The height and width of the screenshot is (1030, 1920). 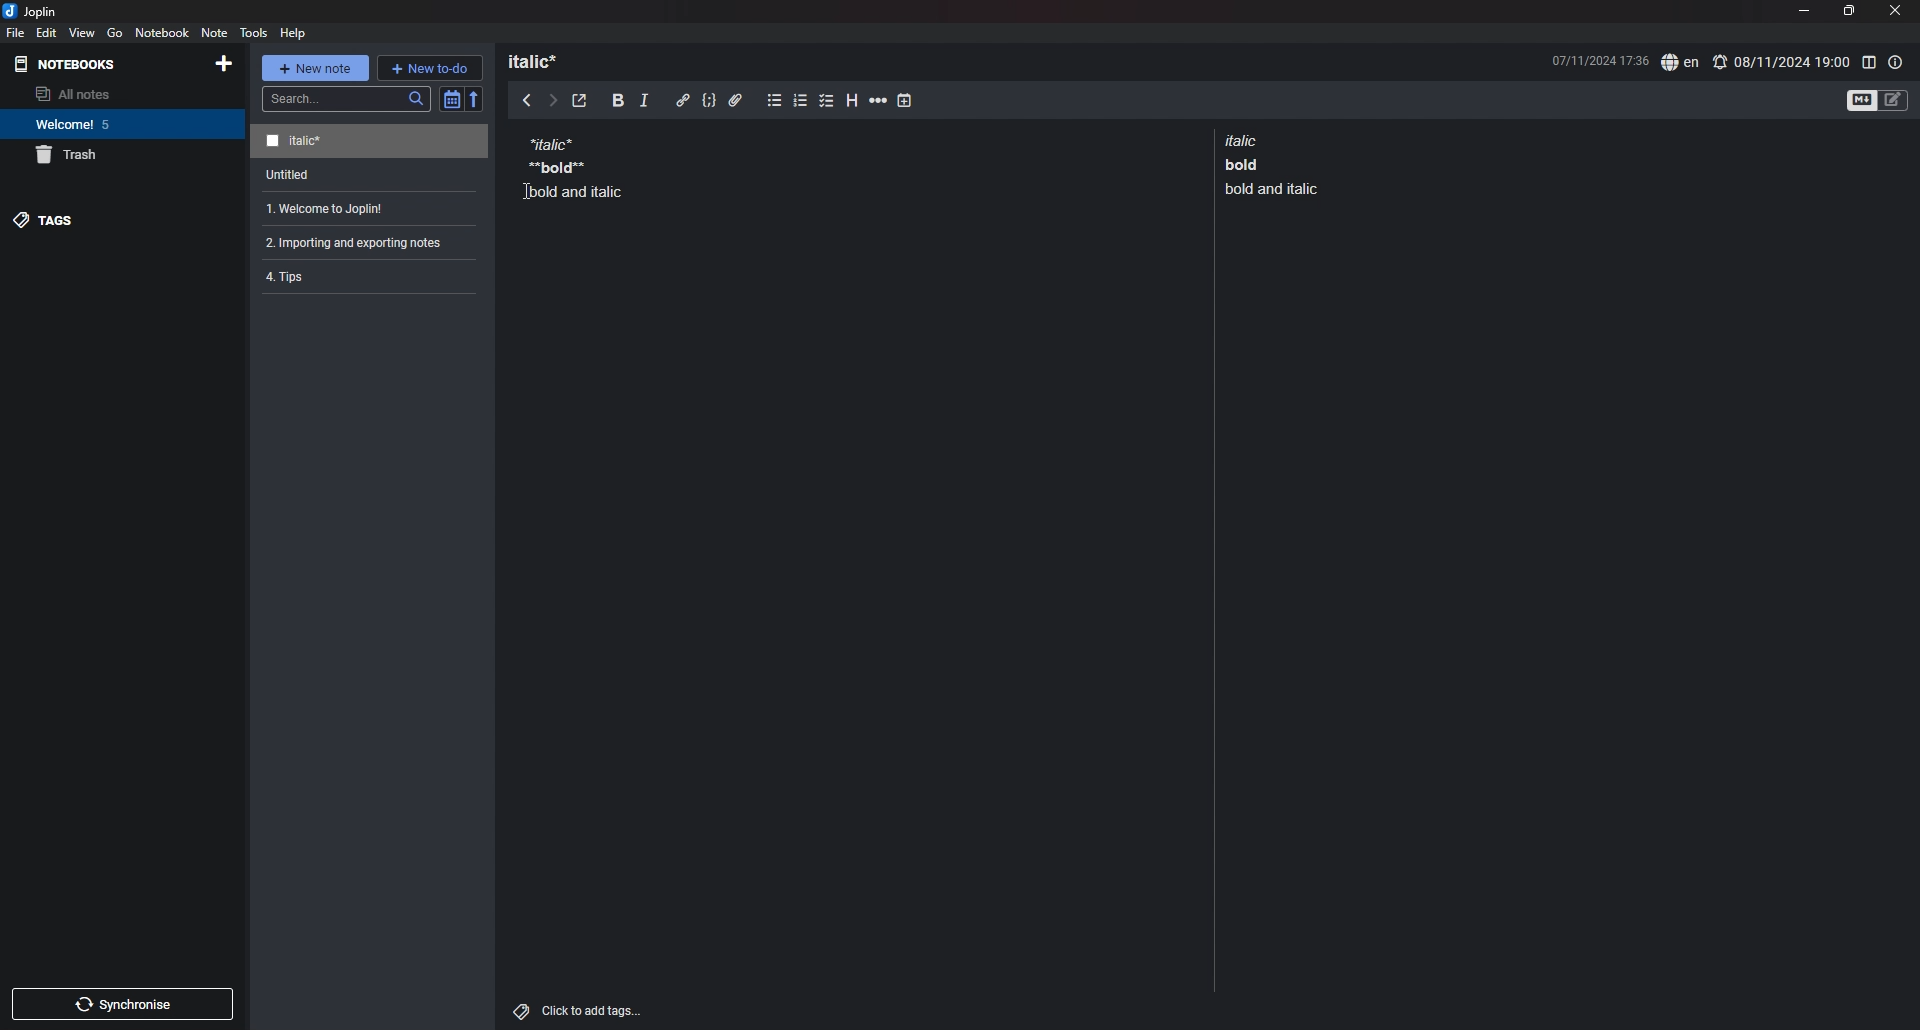 What do you see at coordinates (1878, 99) in the screenshot?
I see `toggle editors` at bounding box center [1878, 99].